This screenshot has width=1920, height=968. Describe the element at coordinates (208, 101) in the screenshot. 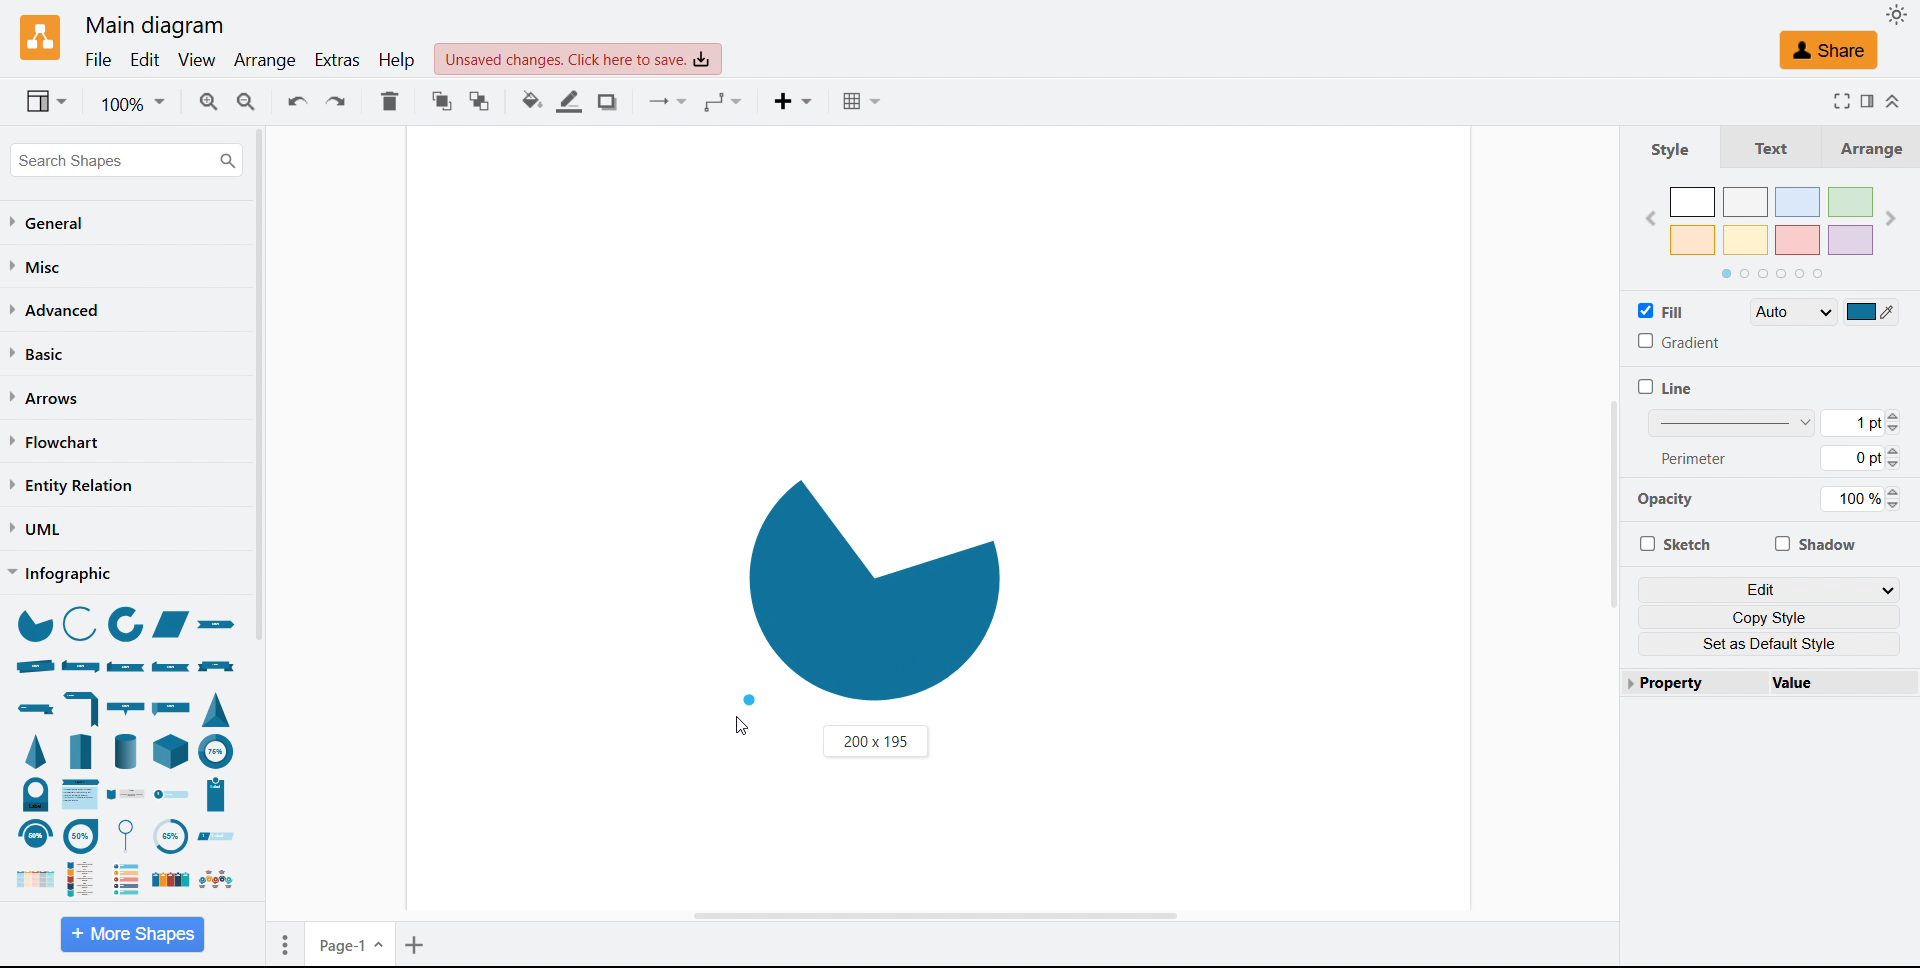

I see `Zoom in ` at that location.